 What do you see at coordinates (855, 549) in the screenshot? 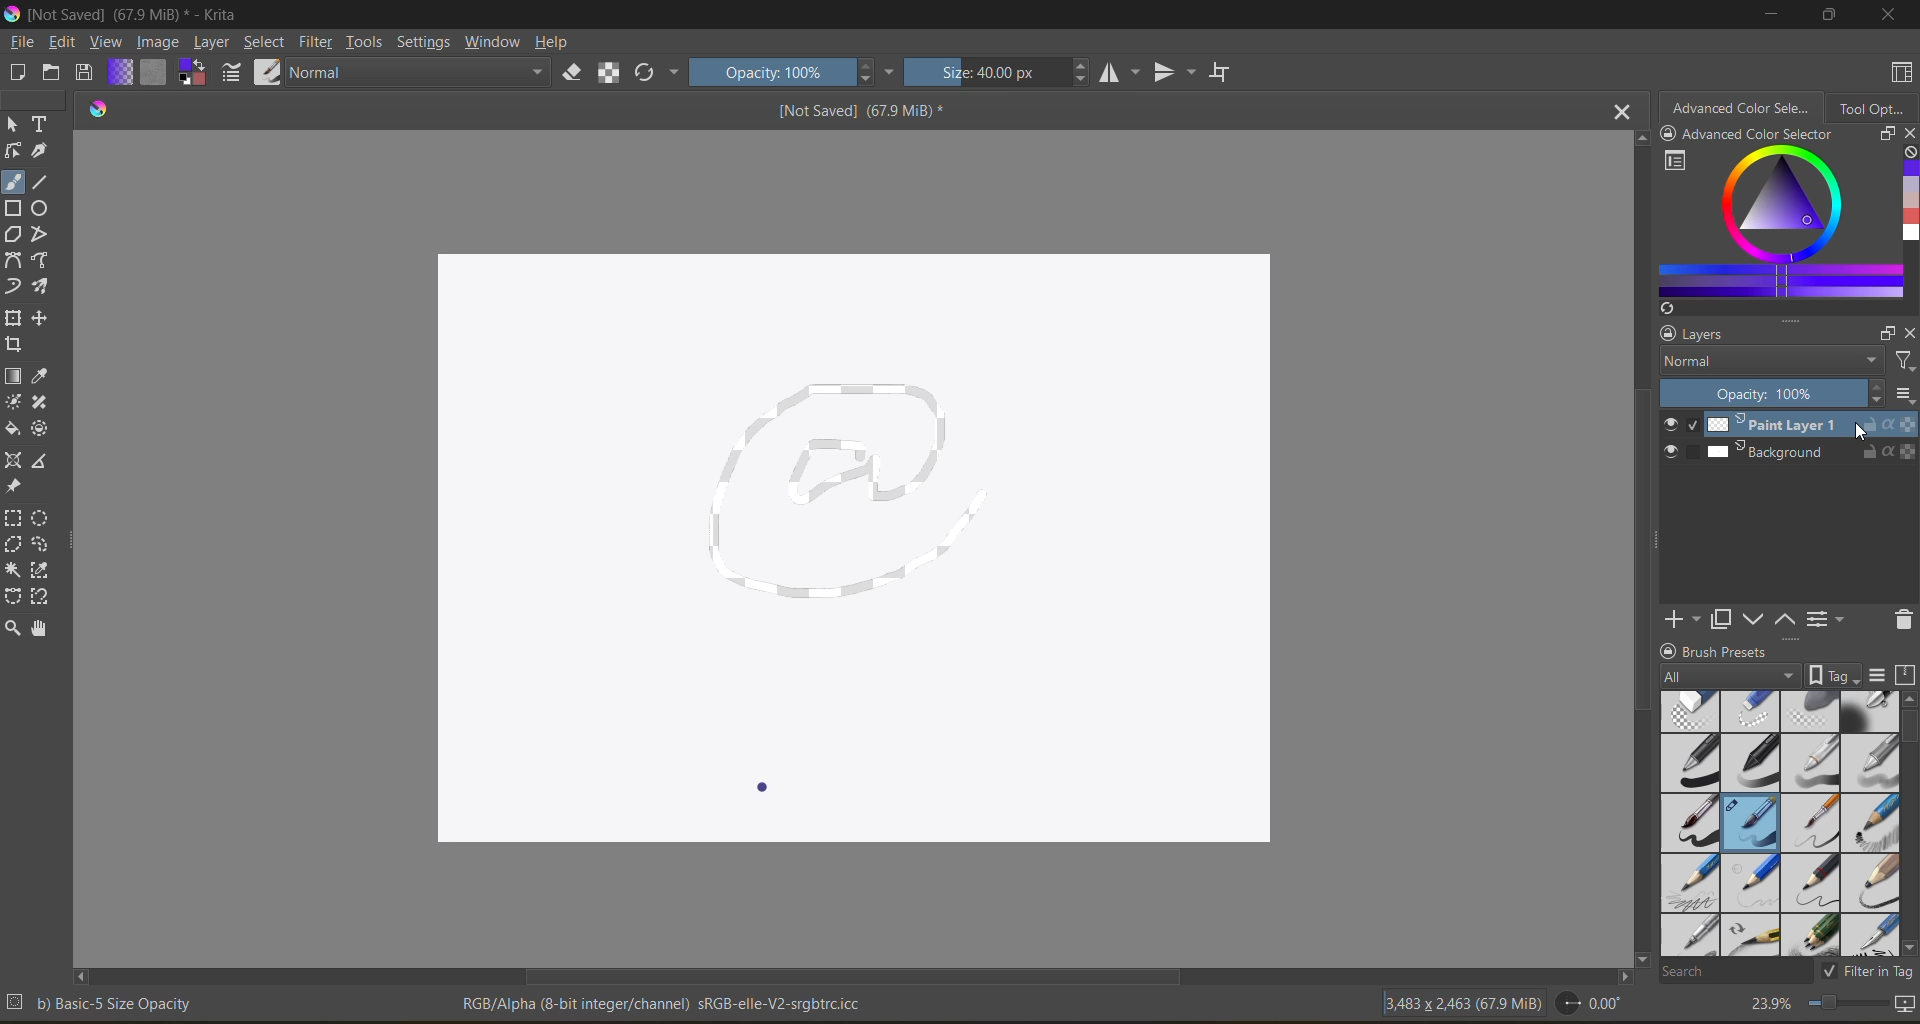
I see `canvas` at bounding box center [855, 549].